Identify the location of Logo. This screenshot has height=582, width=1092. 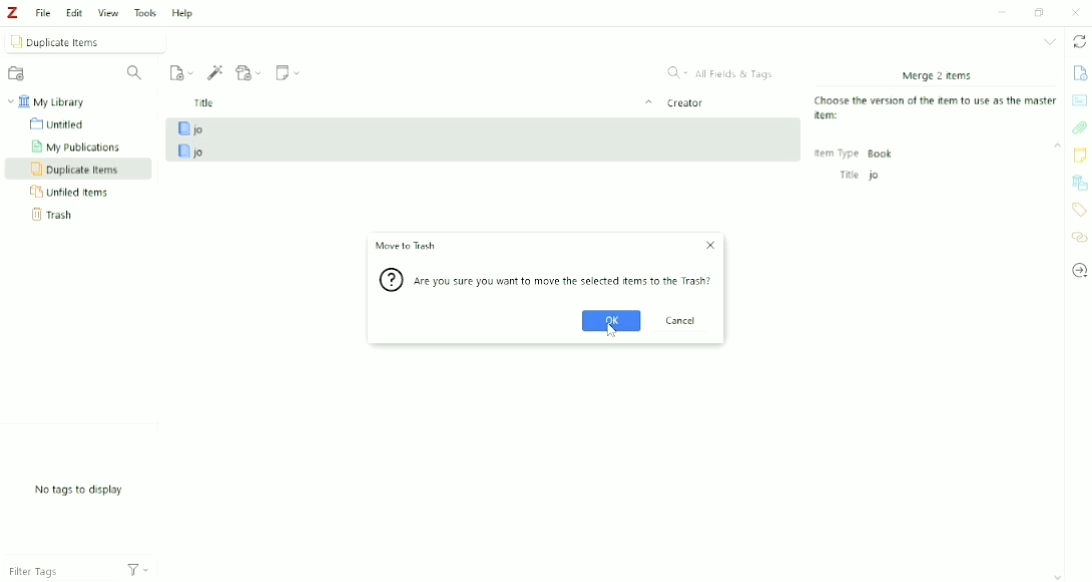
(14, 13).